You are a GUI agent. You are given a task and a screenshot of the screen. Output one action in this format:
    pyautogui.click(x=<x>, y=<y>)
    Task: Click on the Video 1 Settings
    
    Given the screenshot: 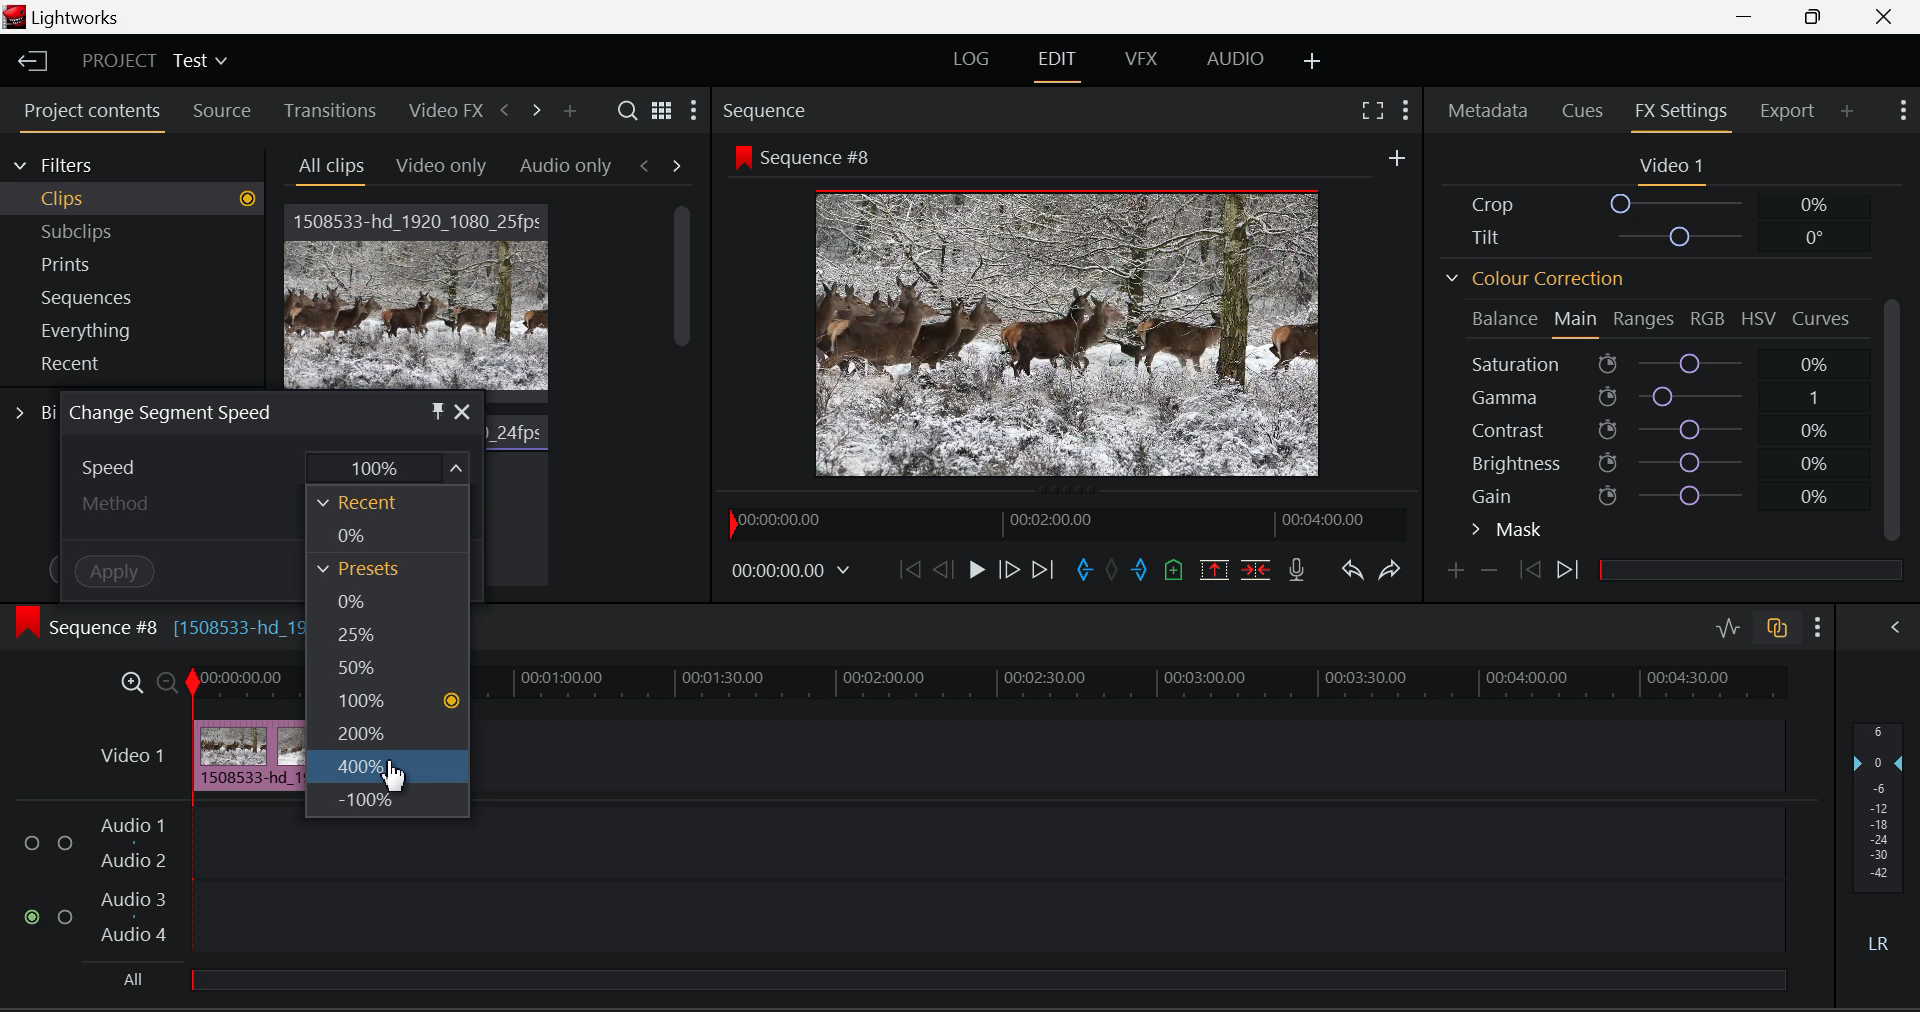 What is the action you would take?
    pyautogui.click(x=1673, y=168)
    